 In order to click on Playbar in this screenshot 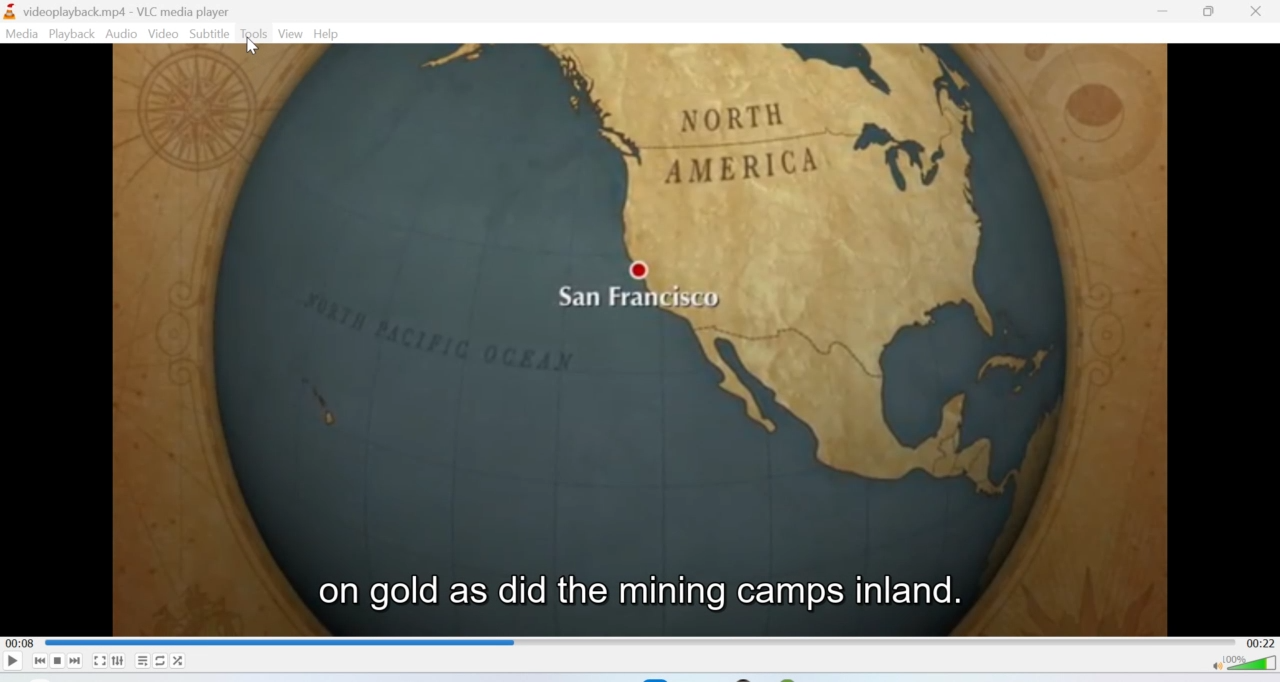, I will do `click(645, 642)`.